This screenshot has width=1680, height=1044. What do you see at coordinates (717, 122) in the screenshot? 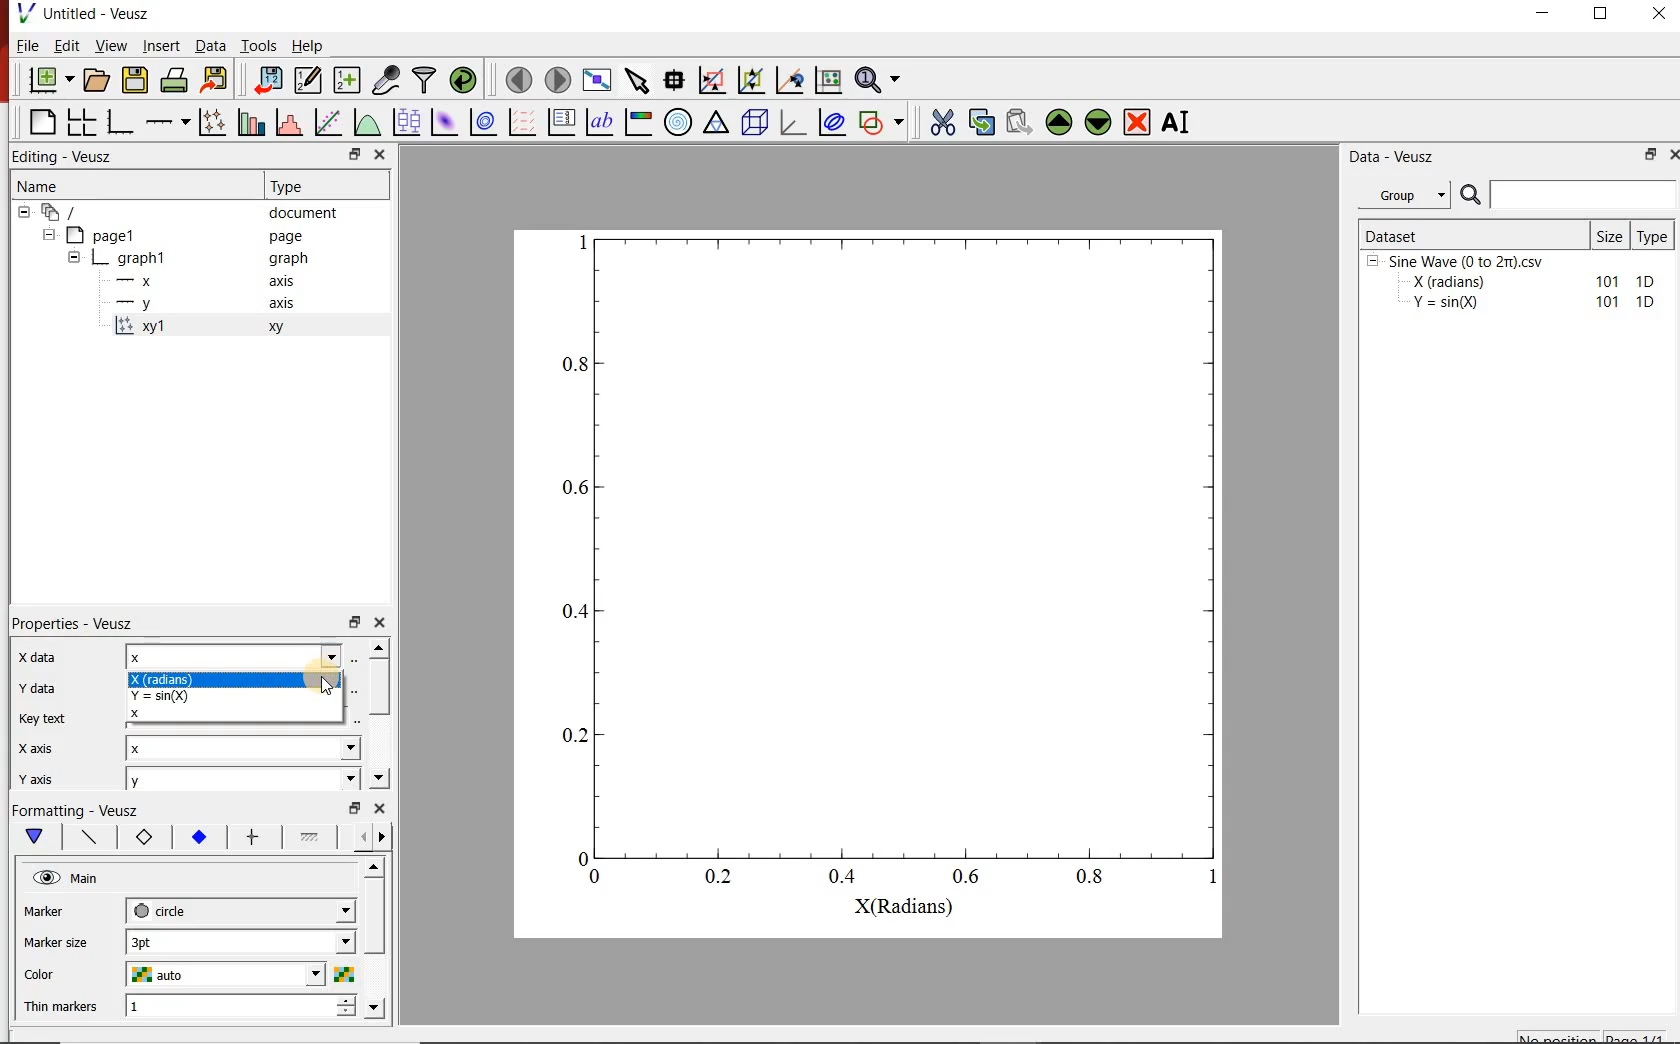
I see `Ternary Graph` at bounding box center [717, 122].